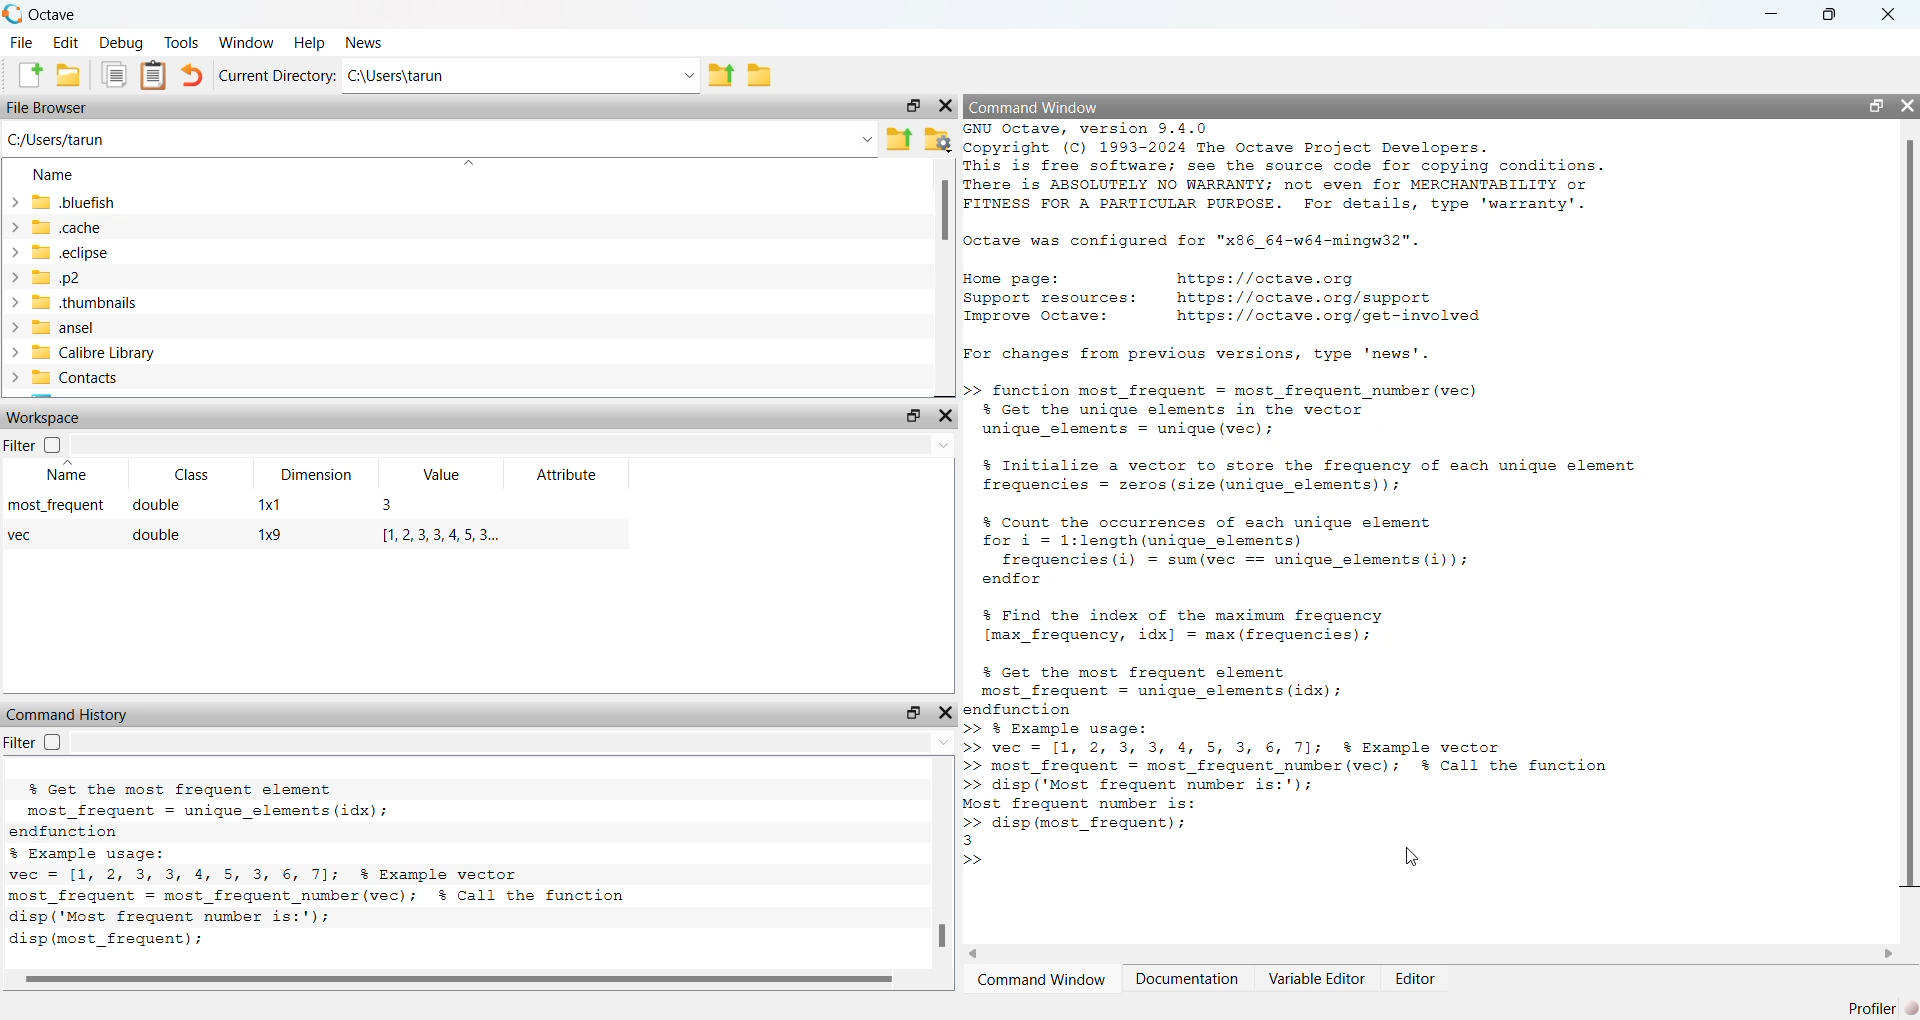 This screenshot has height=1020, width=1920. Describe the element at coordinates (468, 980) in the screenshot. I see `horizontal scroll bar` at that location.